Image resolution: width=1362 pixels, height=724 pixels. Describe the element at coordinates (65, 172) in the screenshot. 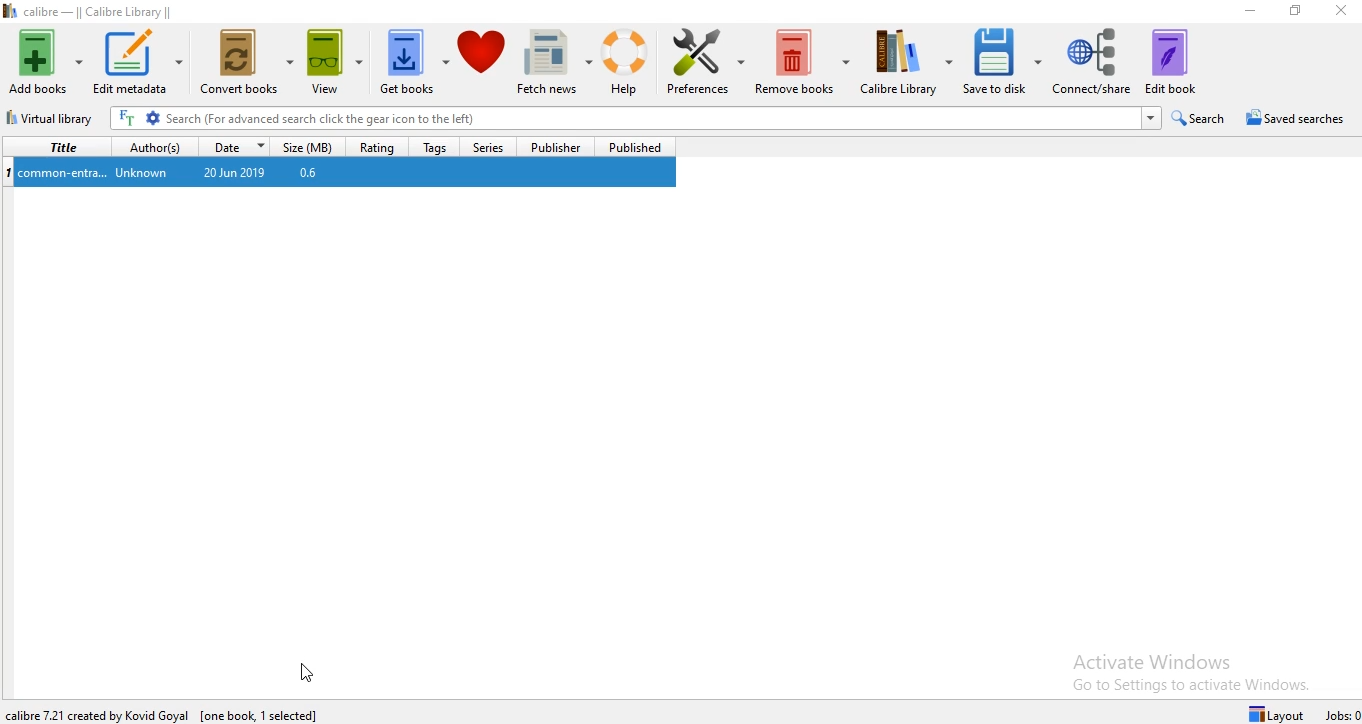

I see `common-entra...` at that location.